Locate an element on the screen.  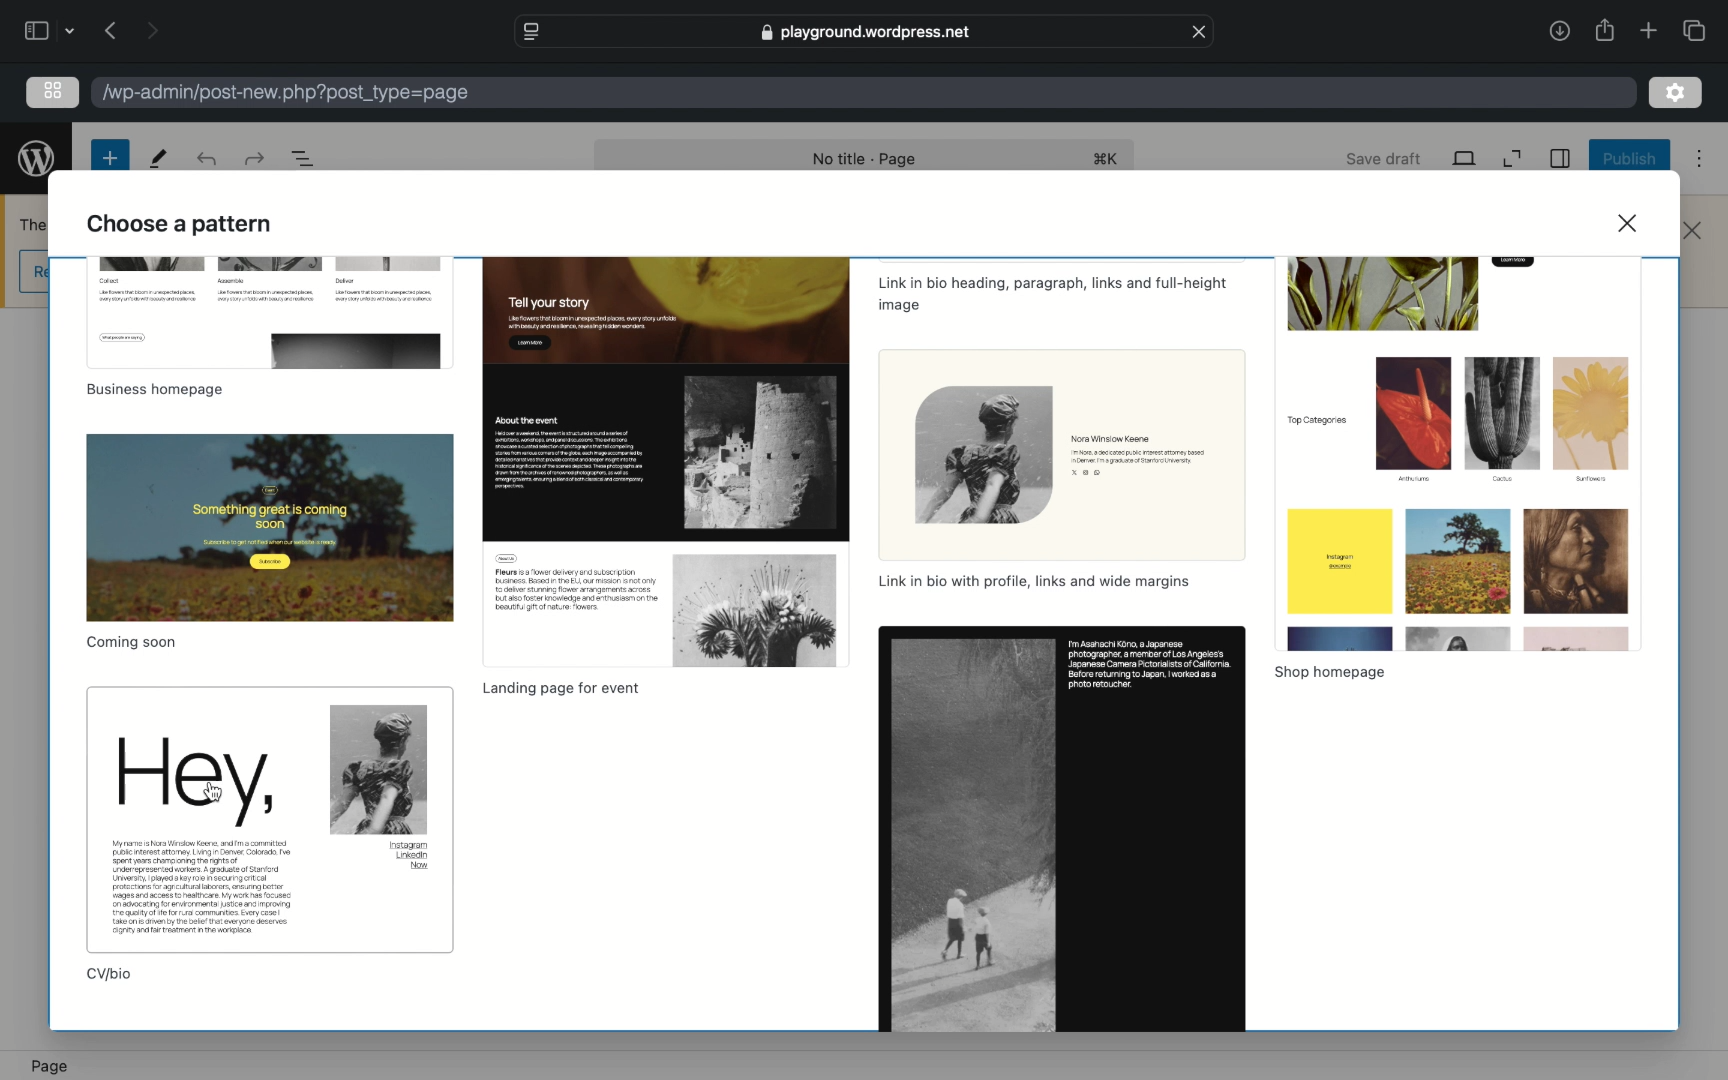
 is located at coordinates (1060, 455).